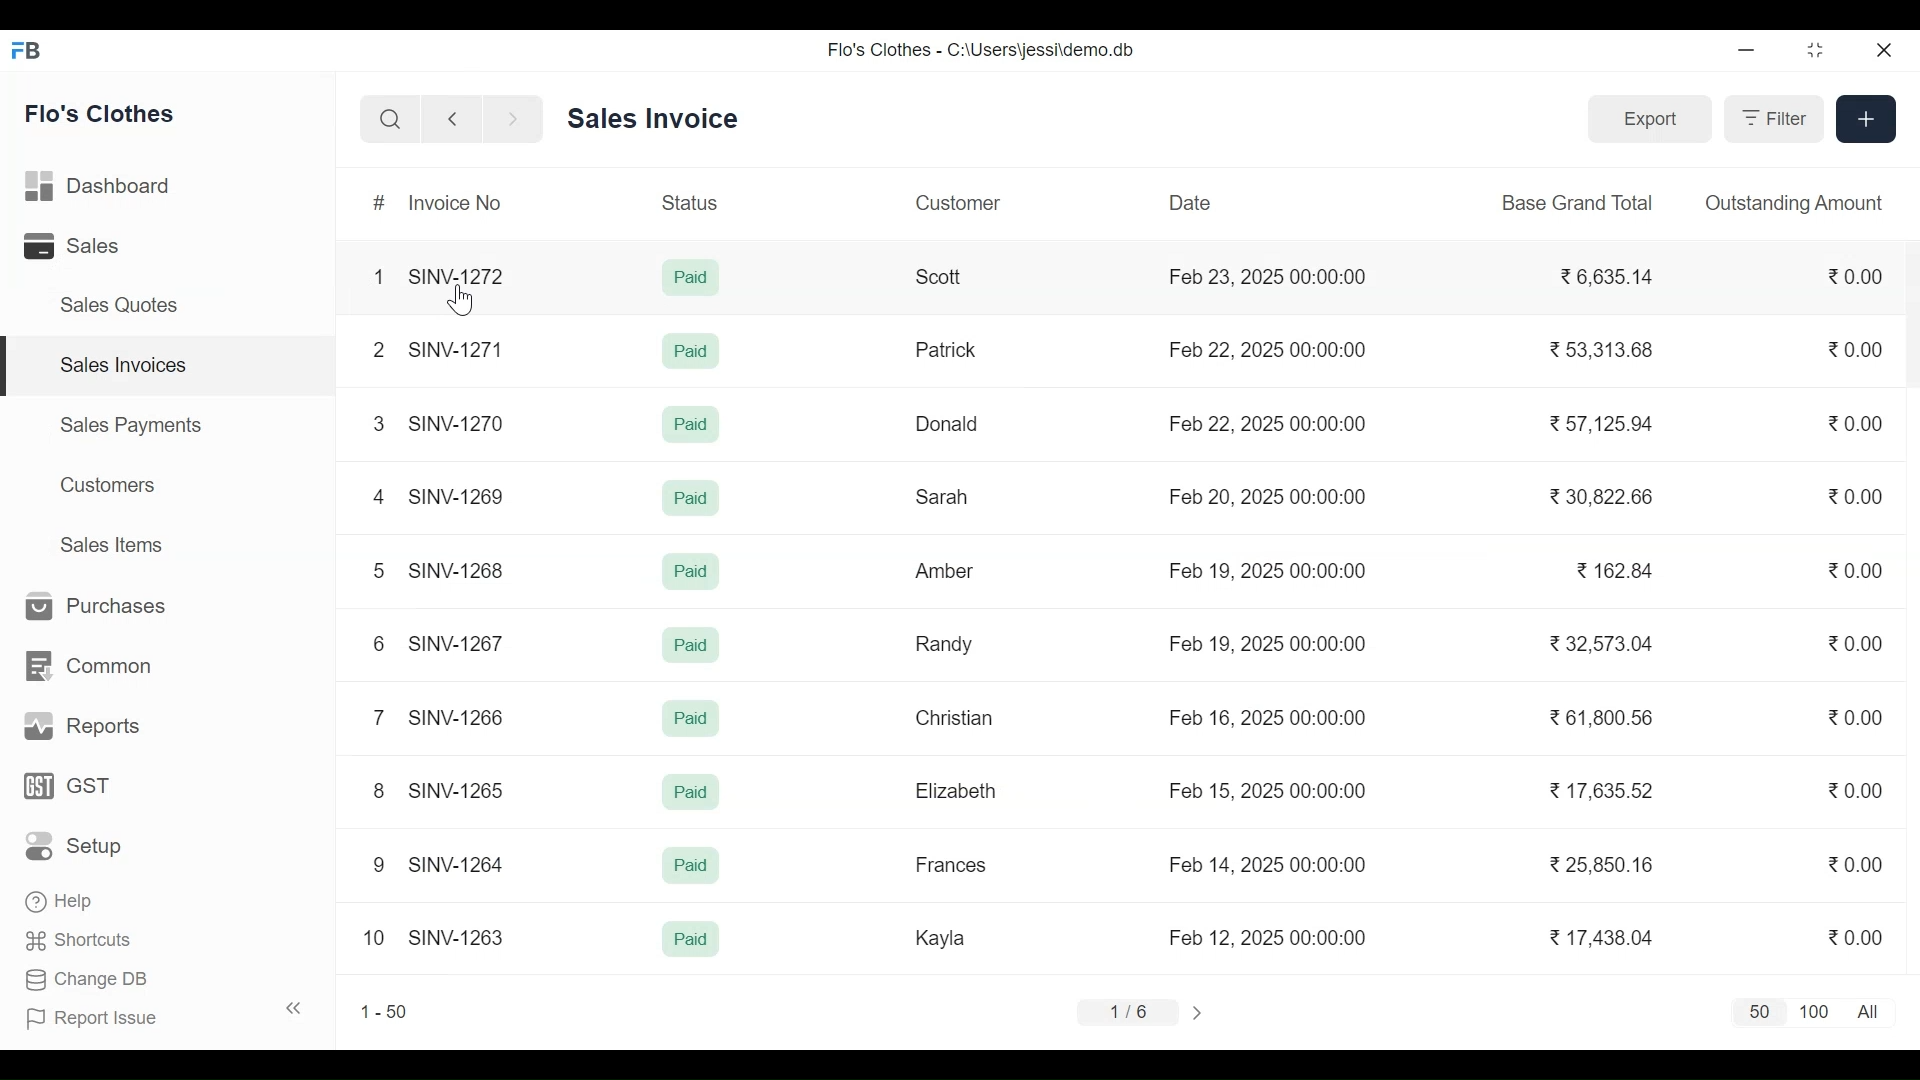  Describe the element at coordinates (1202, 204) in the screenshot. I see `Date` at that location.